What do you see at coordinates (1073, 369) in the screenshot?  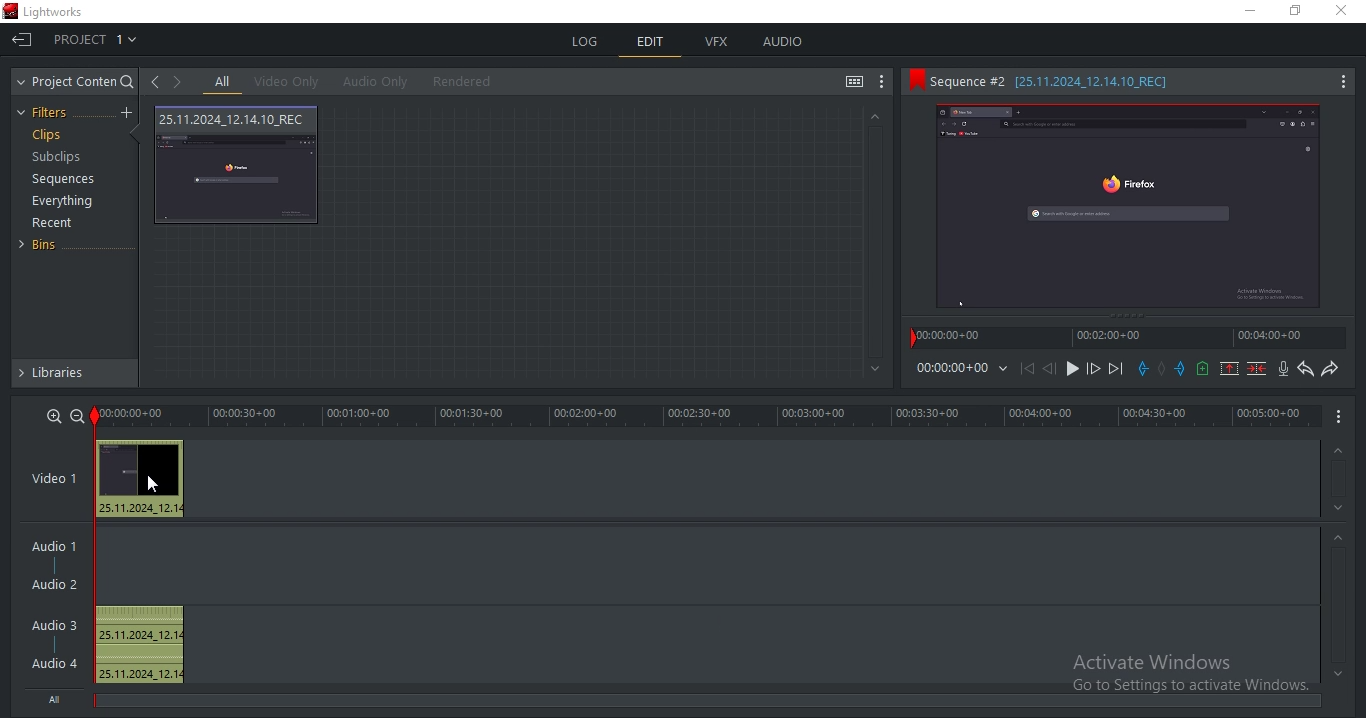 I see `start/stop playback` at bounding box center [1073, 369].